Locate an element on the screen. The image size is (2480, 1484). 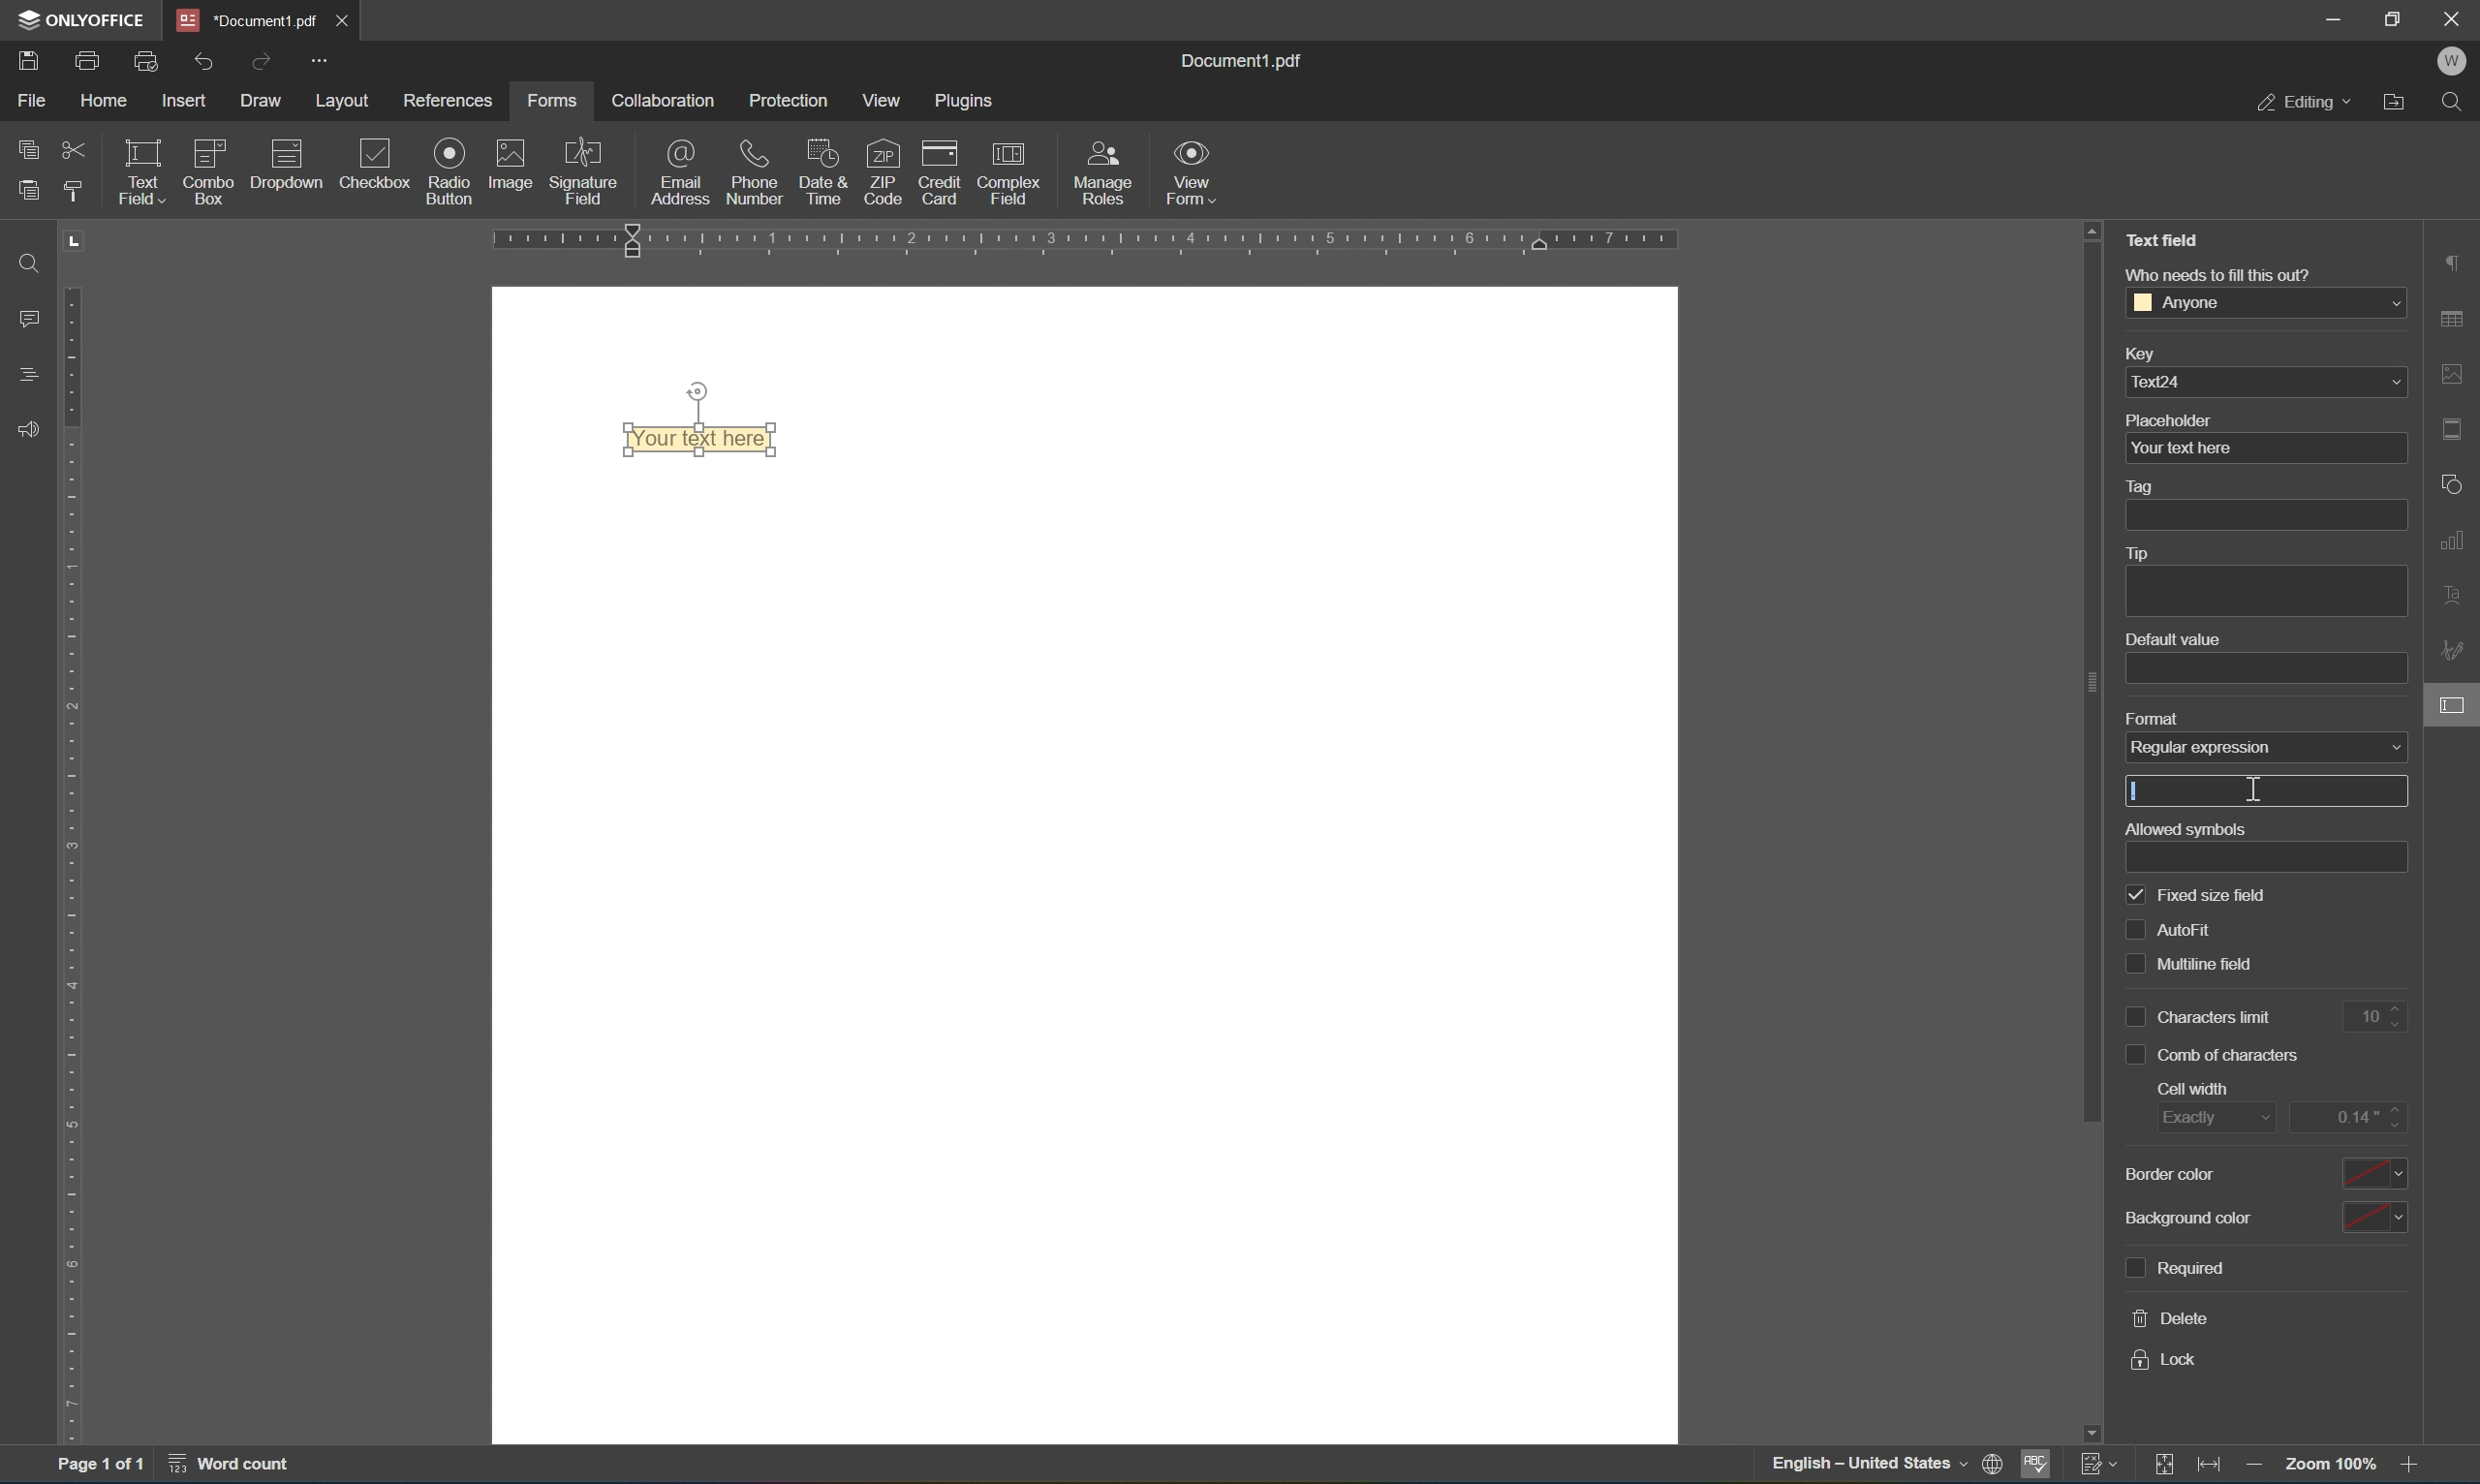
restore down is located at coordinates (2395, 17).